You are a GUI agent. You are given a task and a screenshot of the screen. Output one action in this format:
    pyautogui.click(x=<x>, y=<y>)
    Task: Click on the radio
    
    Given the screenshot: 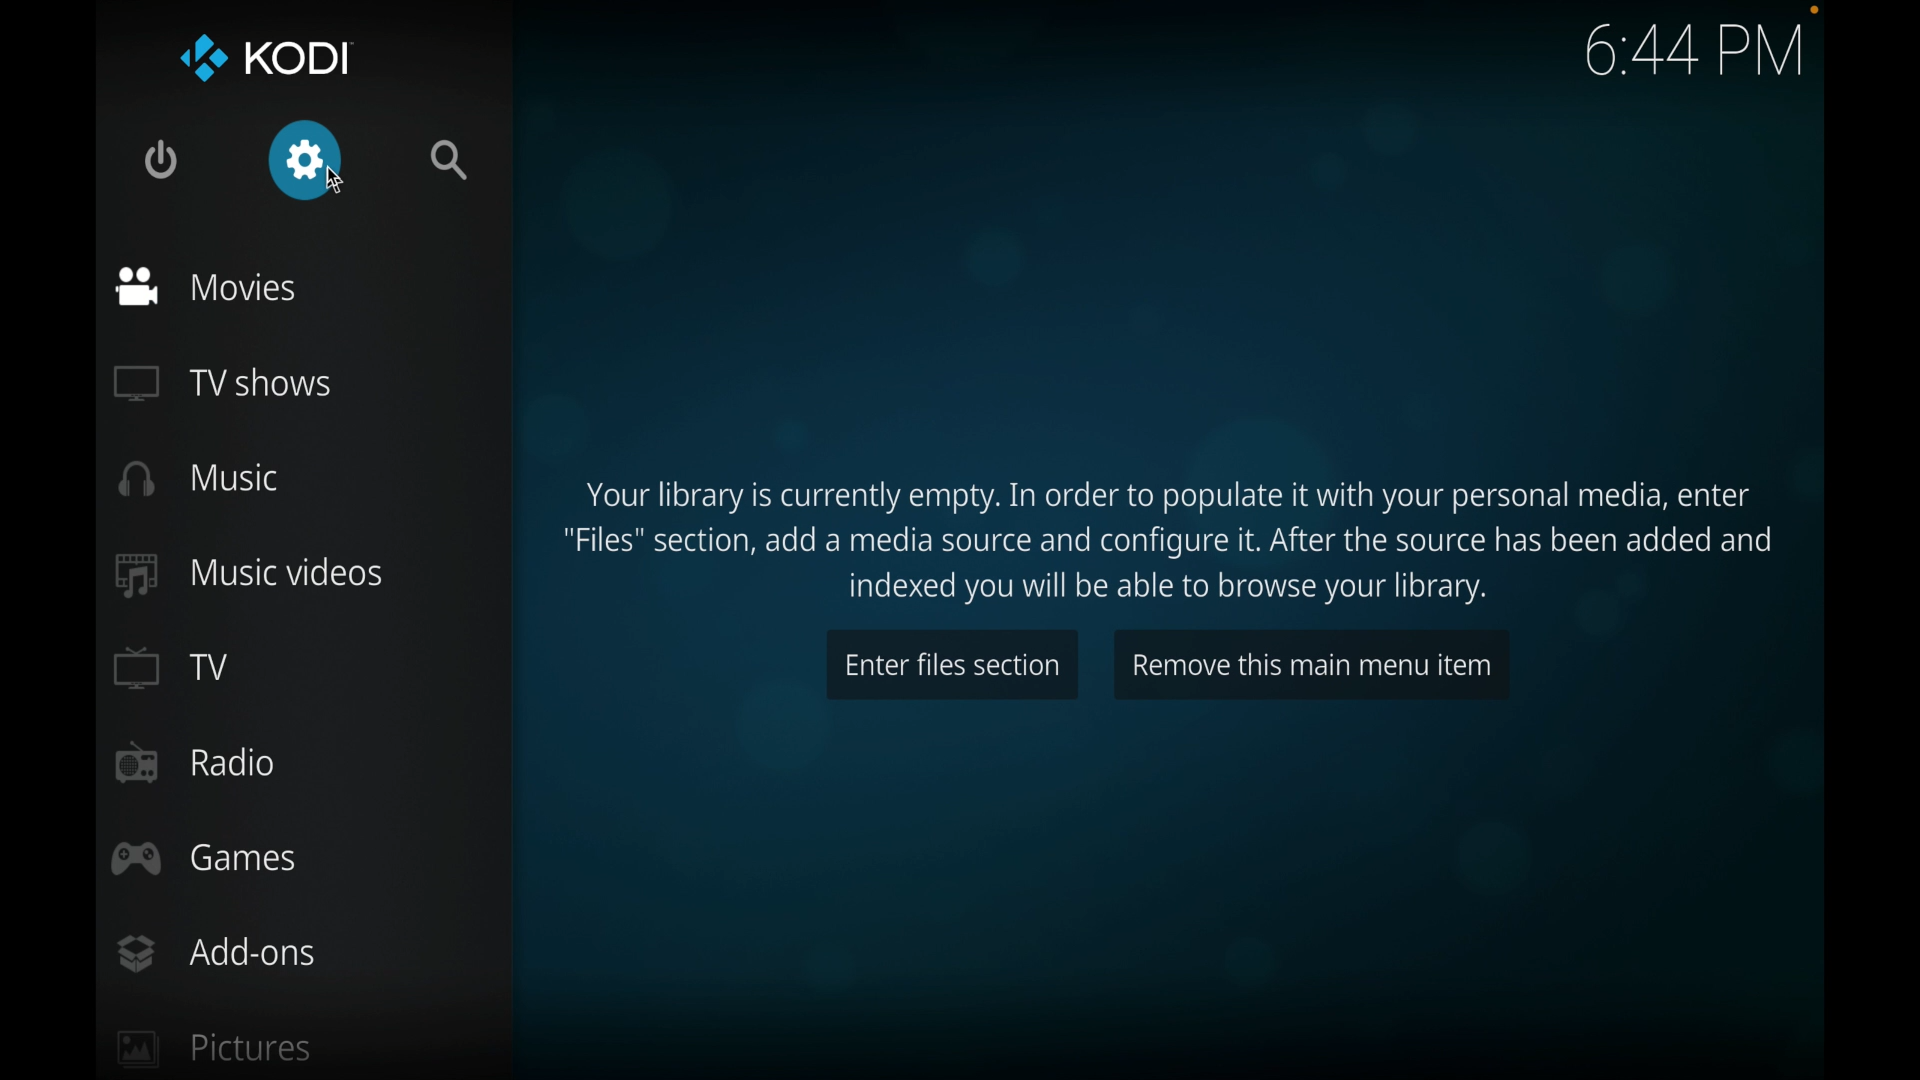 What is the action you would take?
    pyautogui.click(x=194, y=763)
    